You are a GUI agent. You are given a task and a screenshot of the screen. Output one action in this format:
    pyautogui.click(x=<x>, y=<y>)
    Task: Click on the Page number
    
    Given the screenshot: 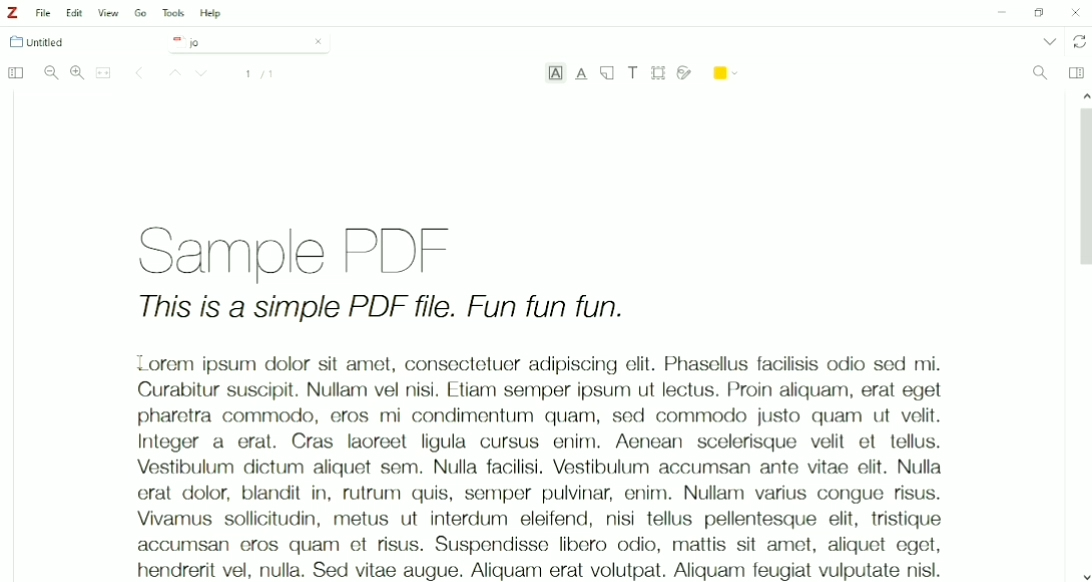 What is the action you would take?
    pyautogui.click(x=260, y=74)
    